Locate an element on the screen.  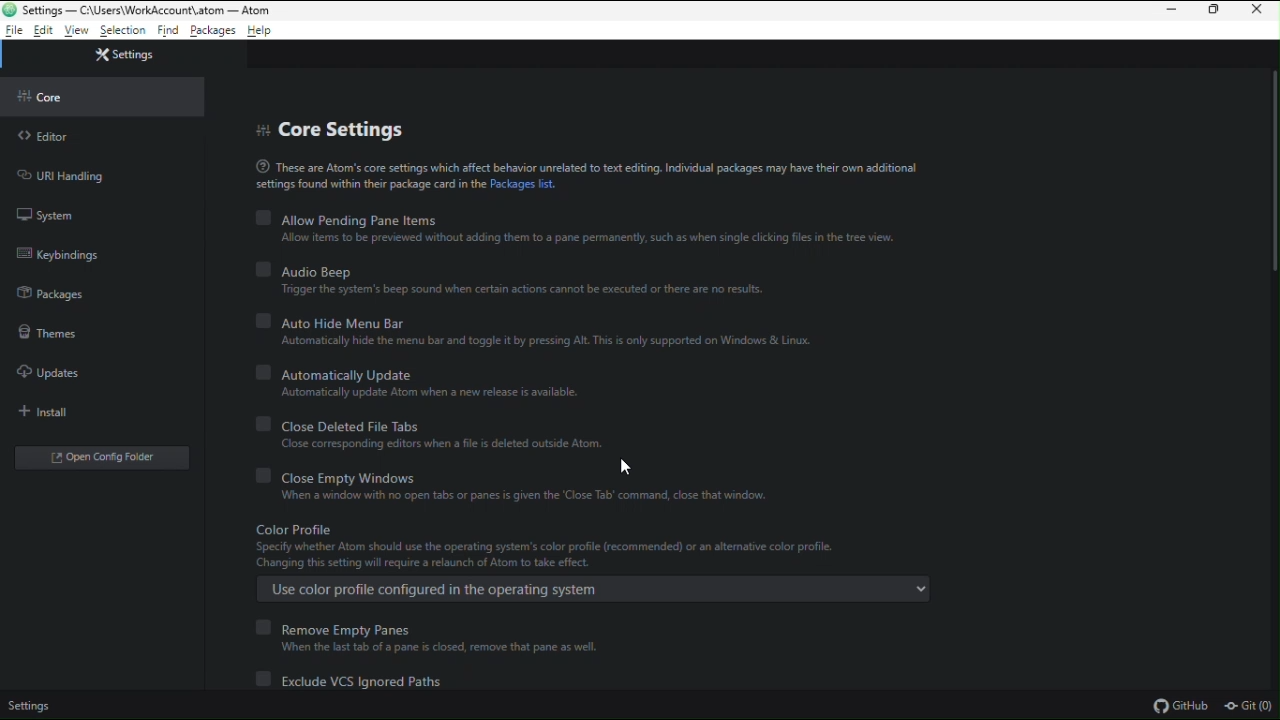
Close empty Windows is located at coordinates (544, 486).